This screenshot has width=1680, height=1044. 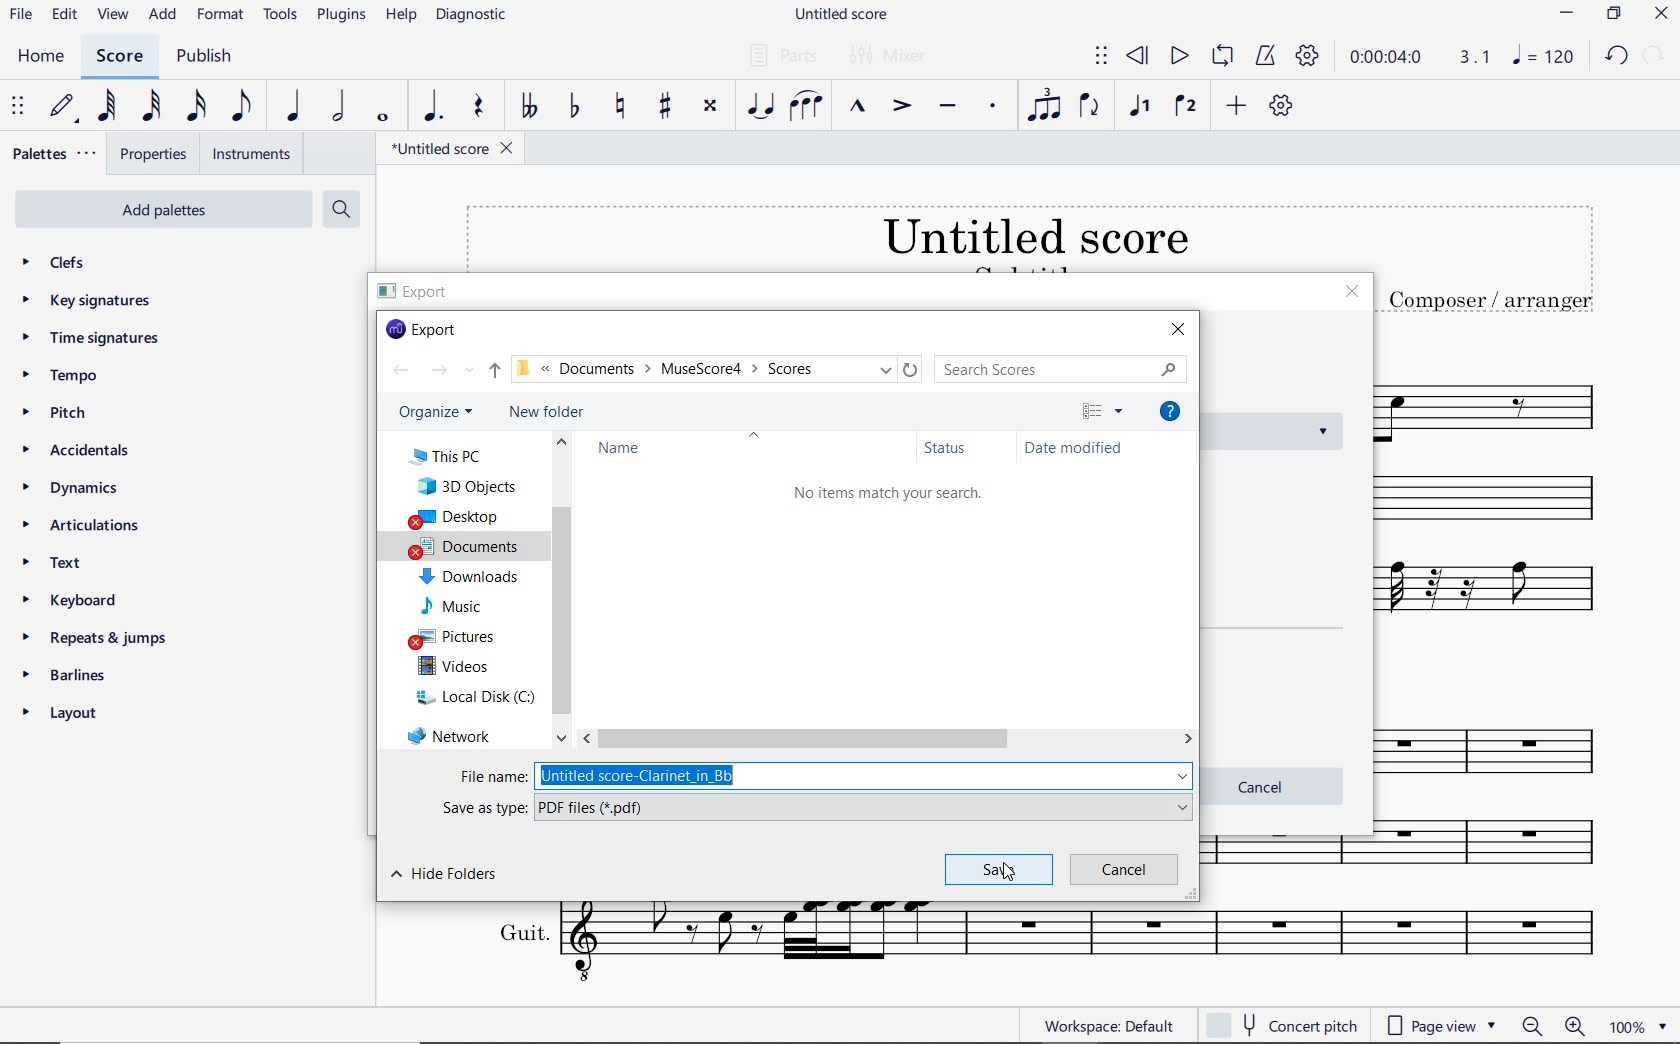 I want to click on FORMAT, so click(x=221, y=15).